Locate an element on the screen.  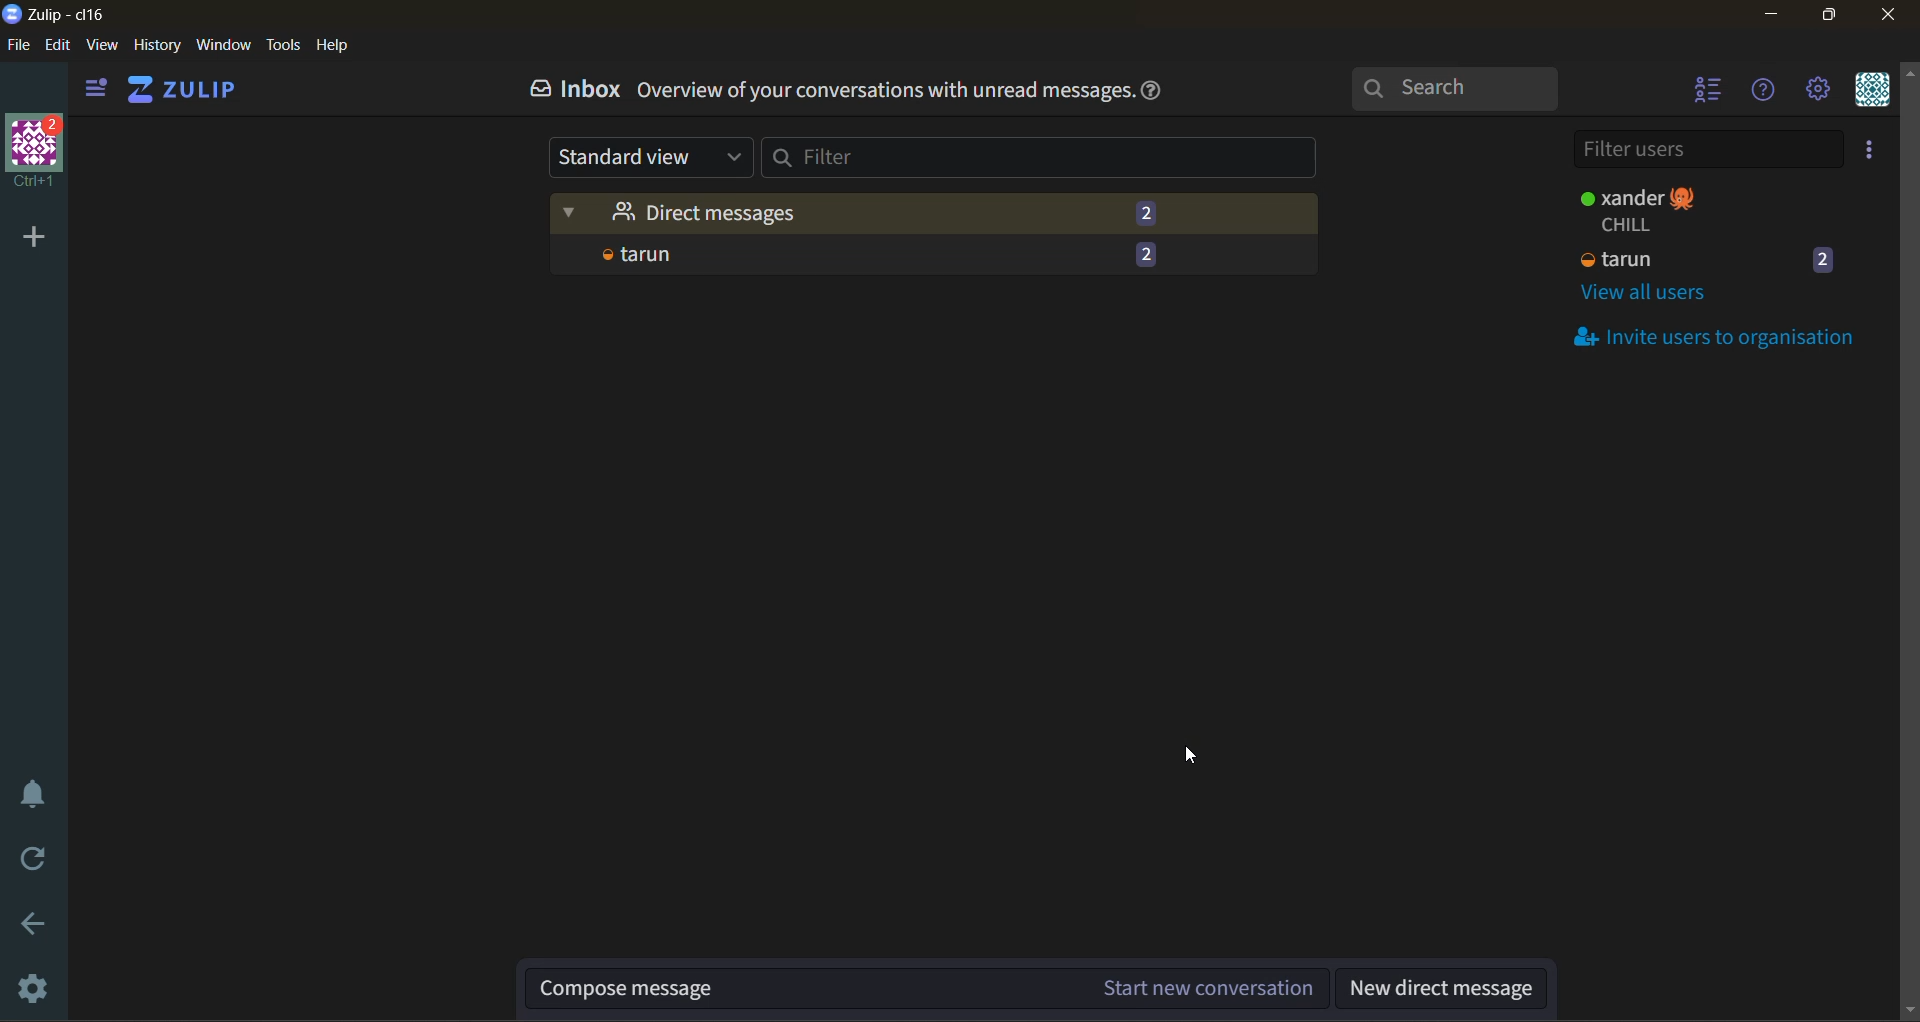
view all users is located at coordinates (1668, 294).